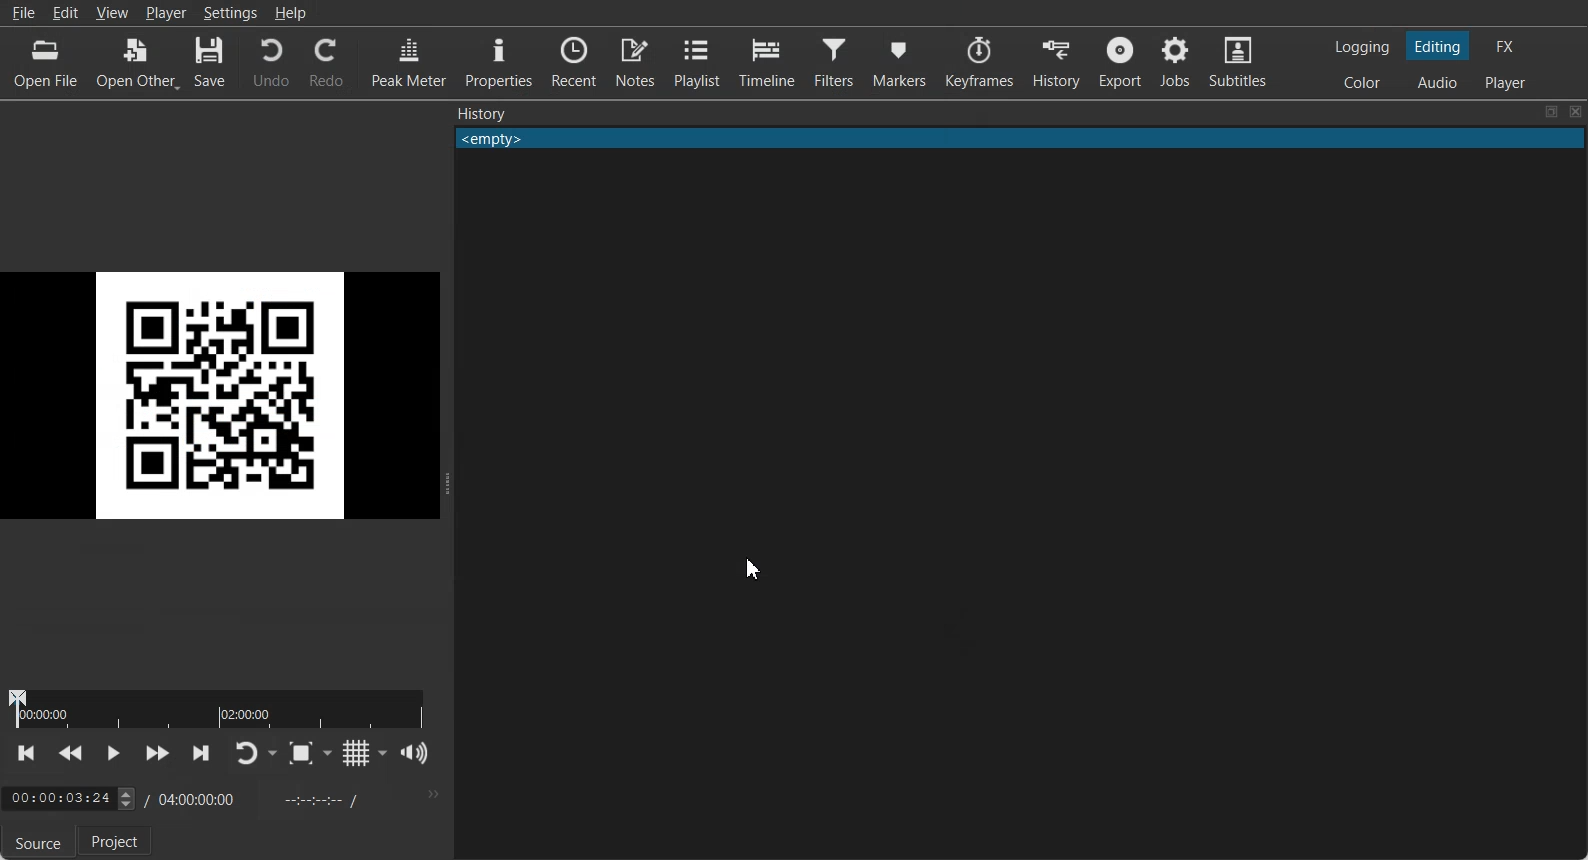 The image size is (1588, 860). Describe the element at coordinates (765, 59) in the screenshot. I see `Timeline` at that location.